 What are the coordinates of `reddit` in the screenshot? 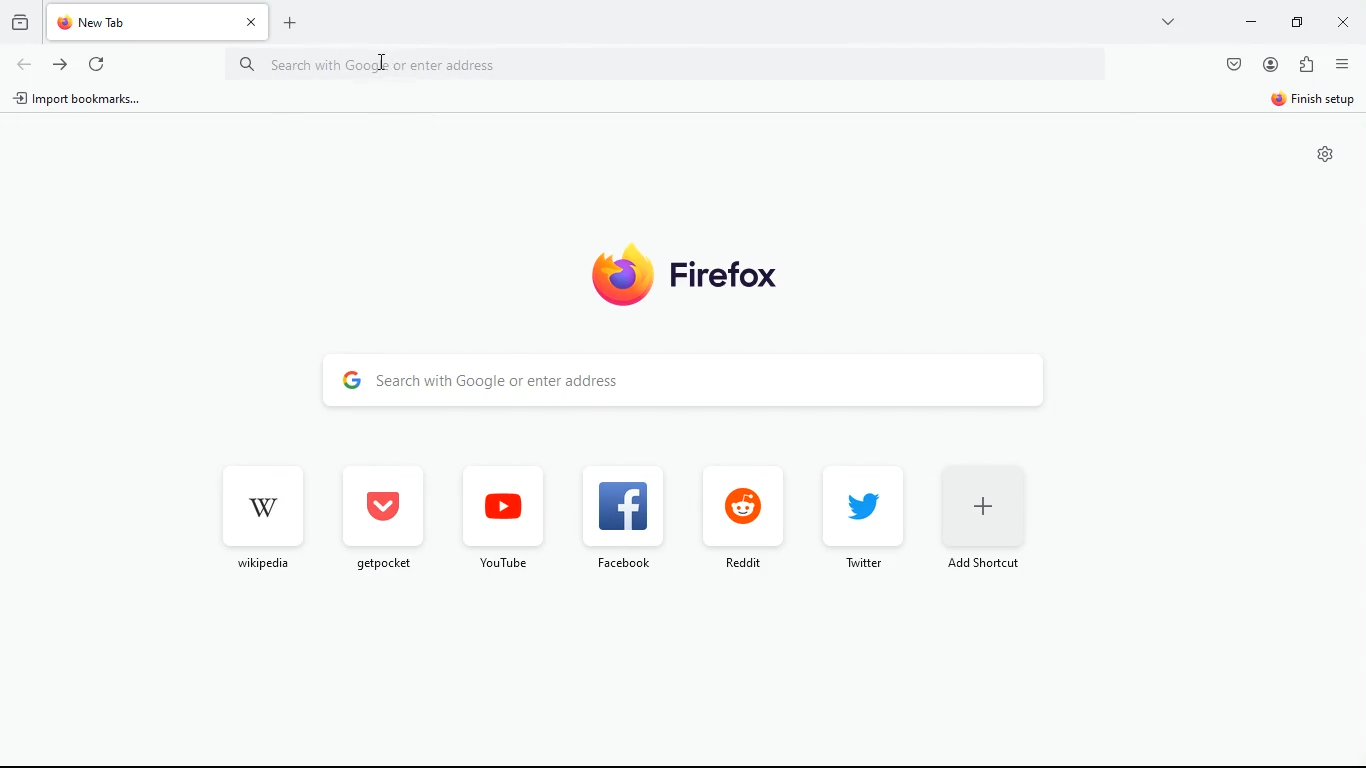 It's located at (738, 519).